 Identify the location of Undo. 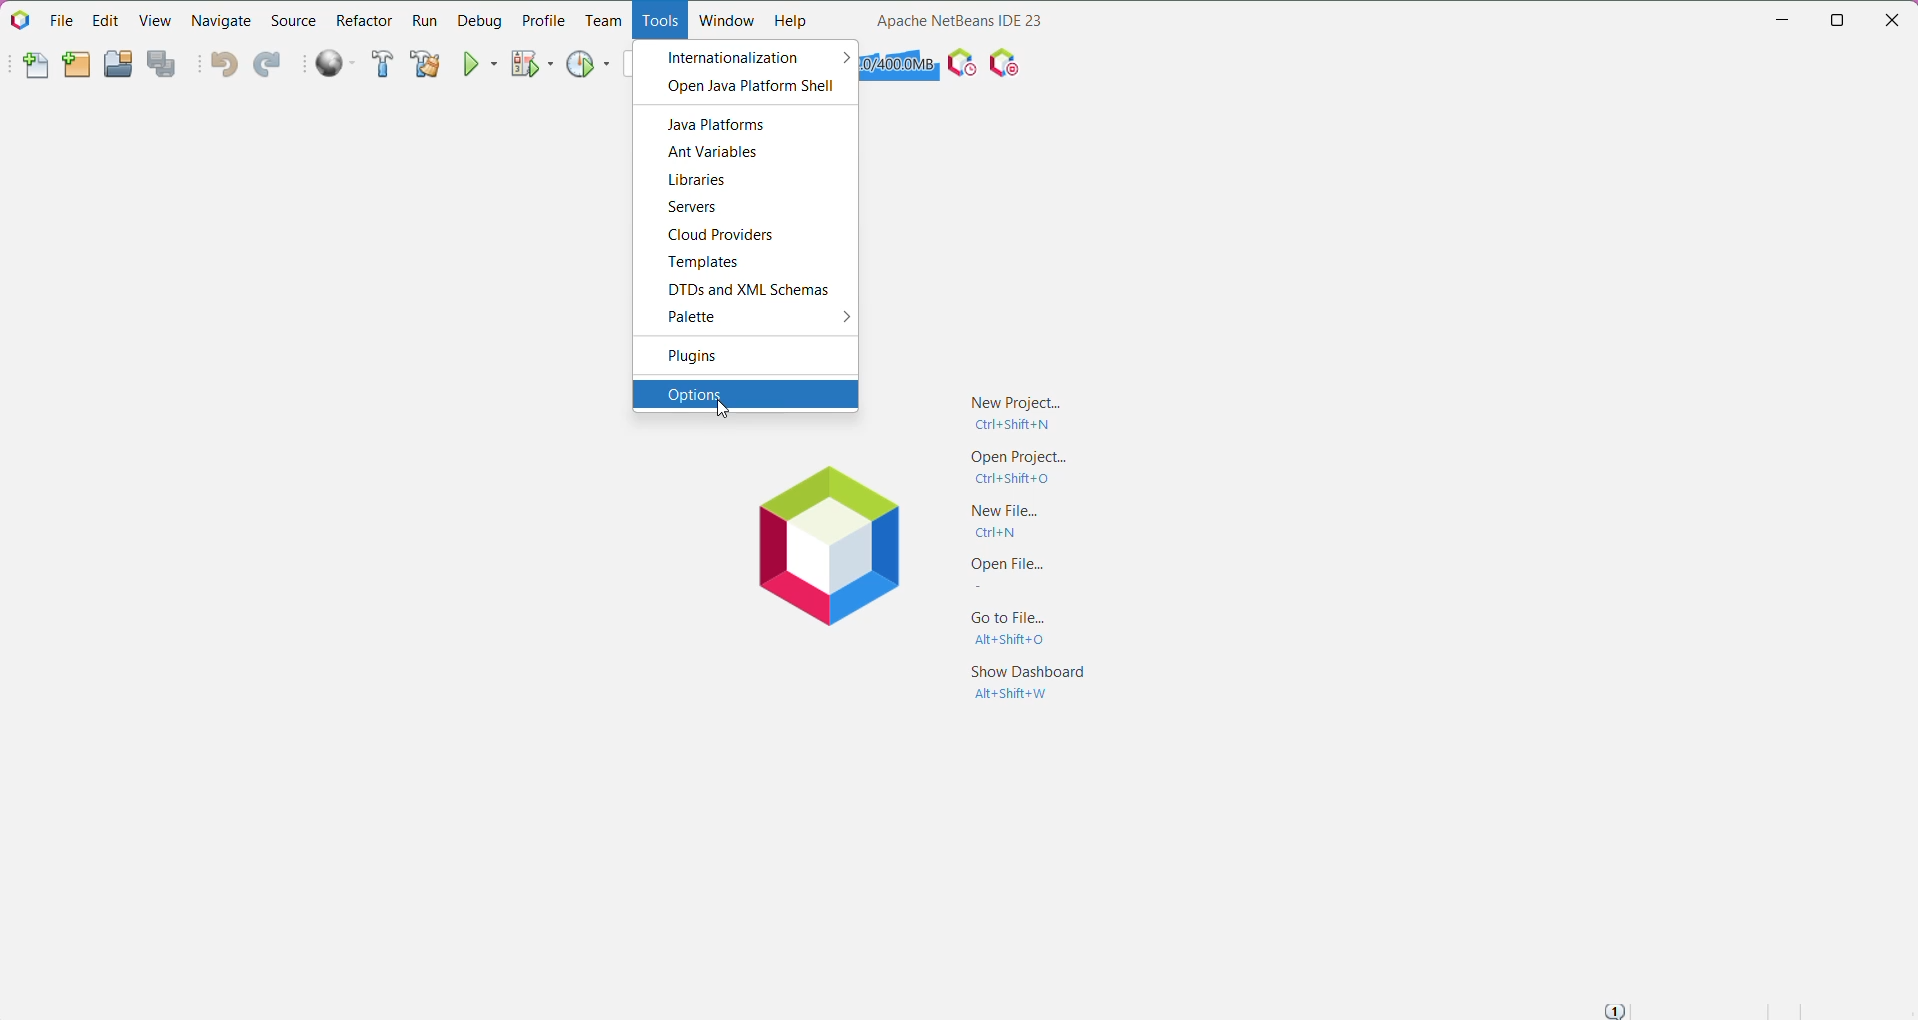
(223, 66).